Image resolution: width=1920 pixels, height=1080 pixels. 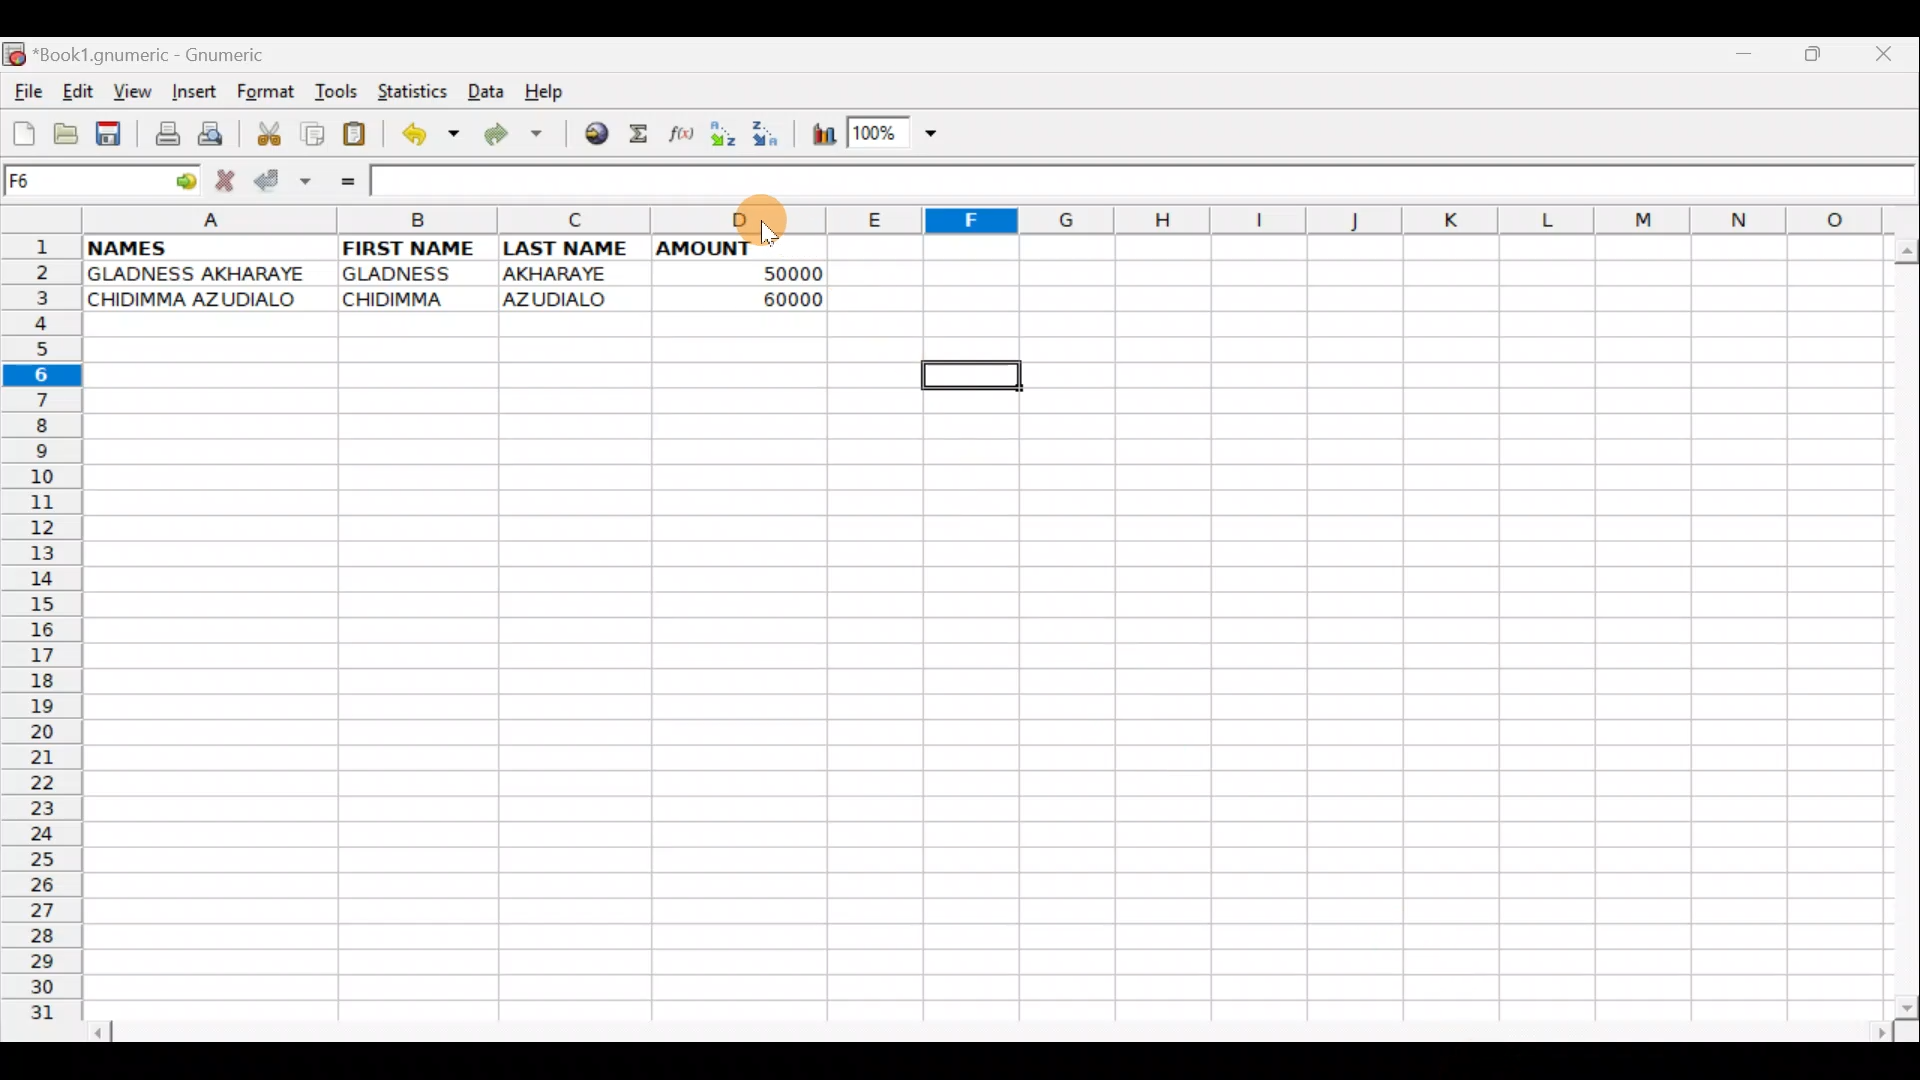 I want to click on Data, so click(x=485, y=90).